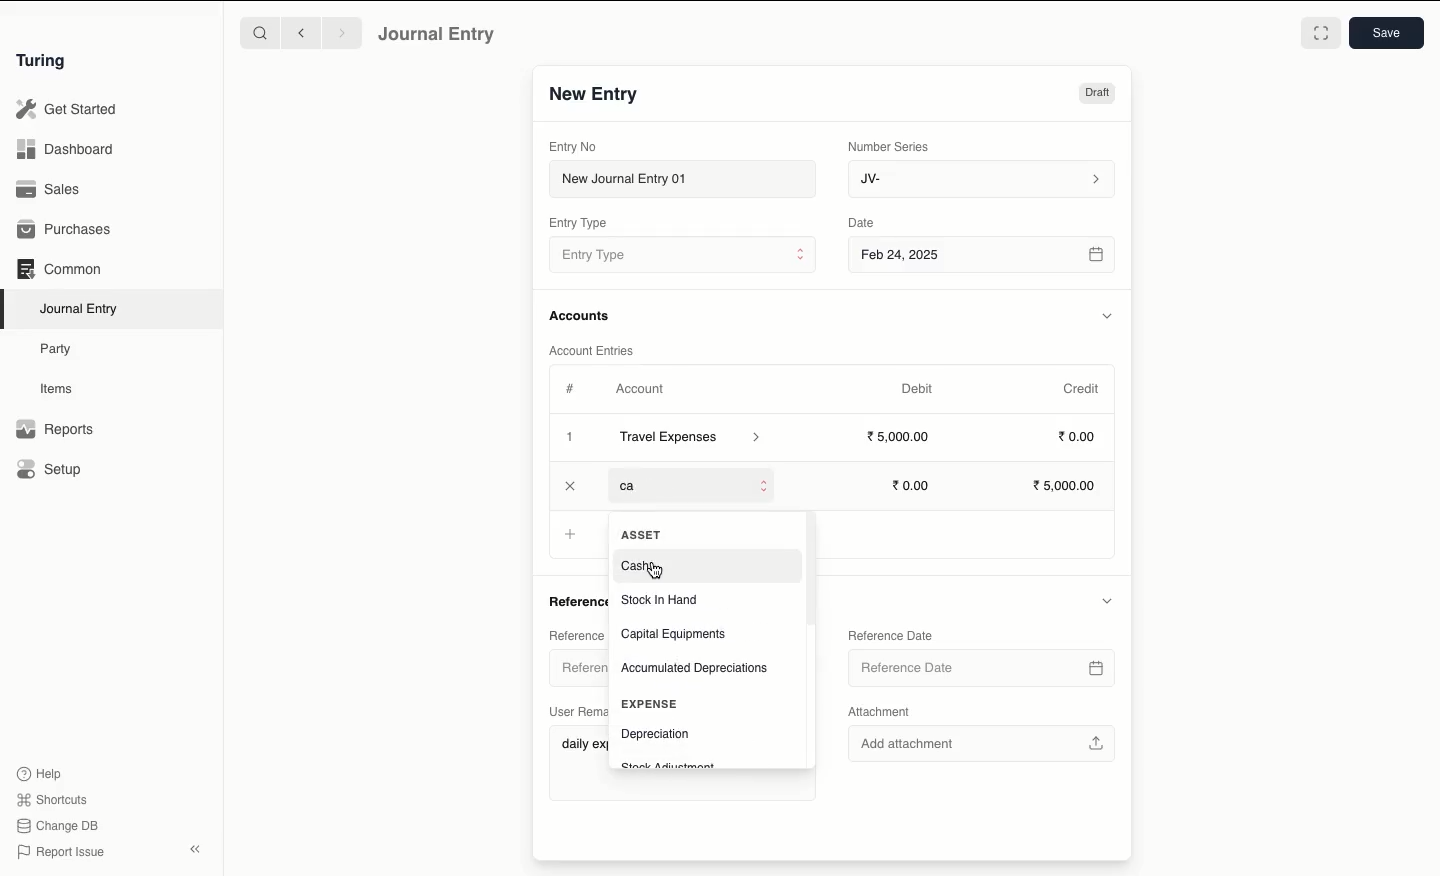 The width and height of the screenshot is (1440, 876). I want to click on Accounts, so click(581, 316).